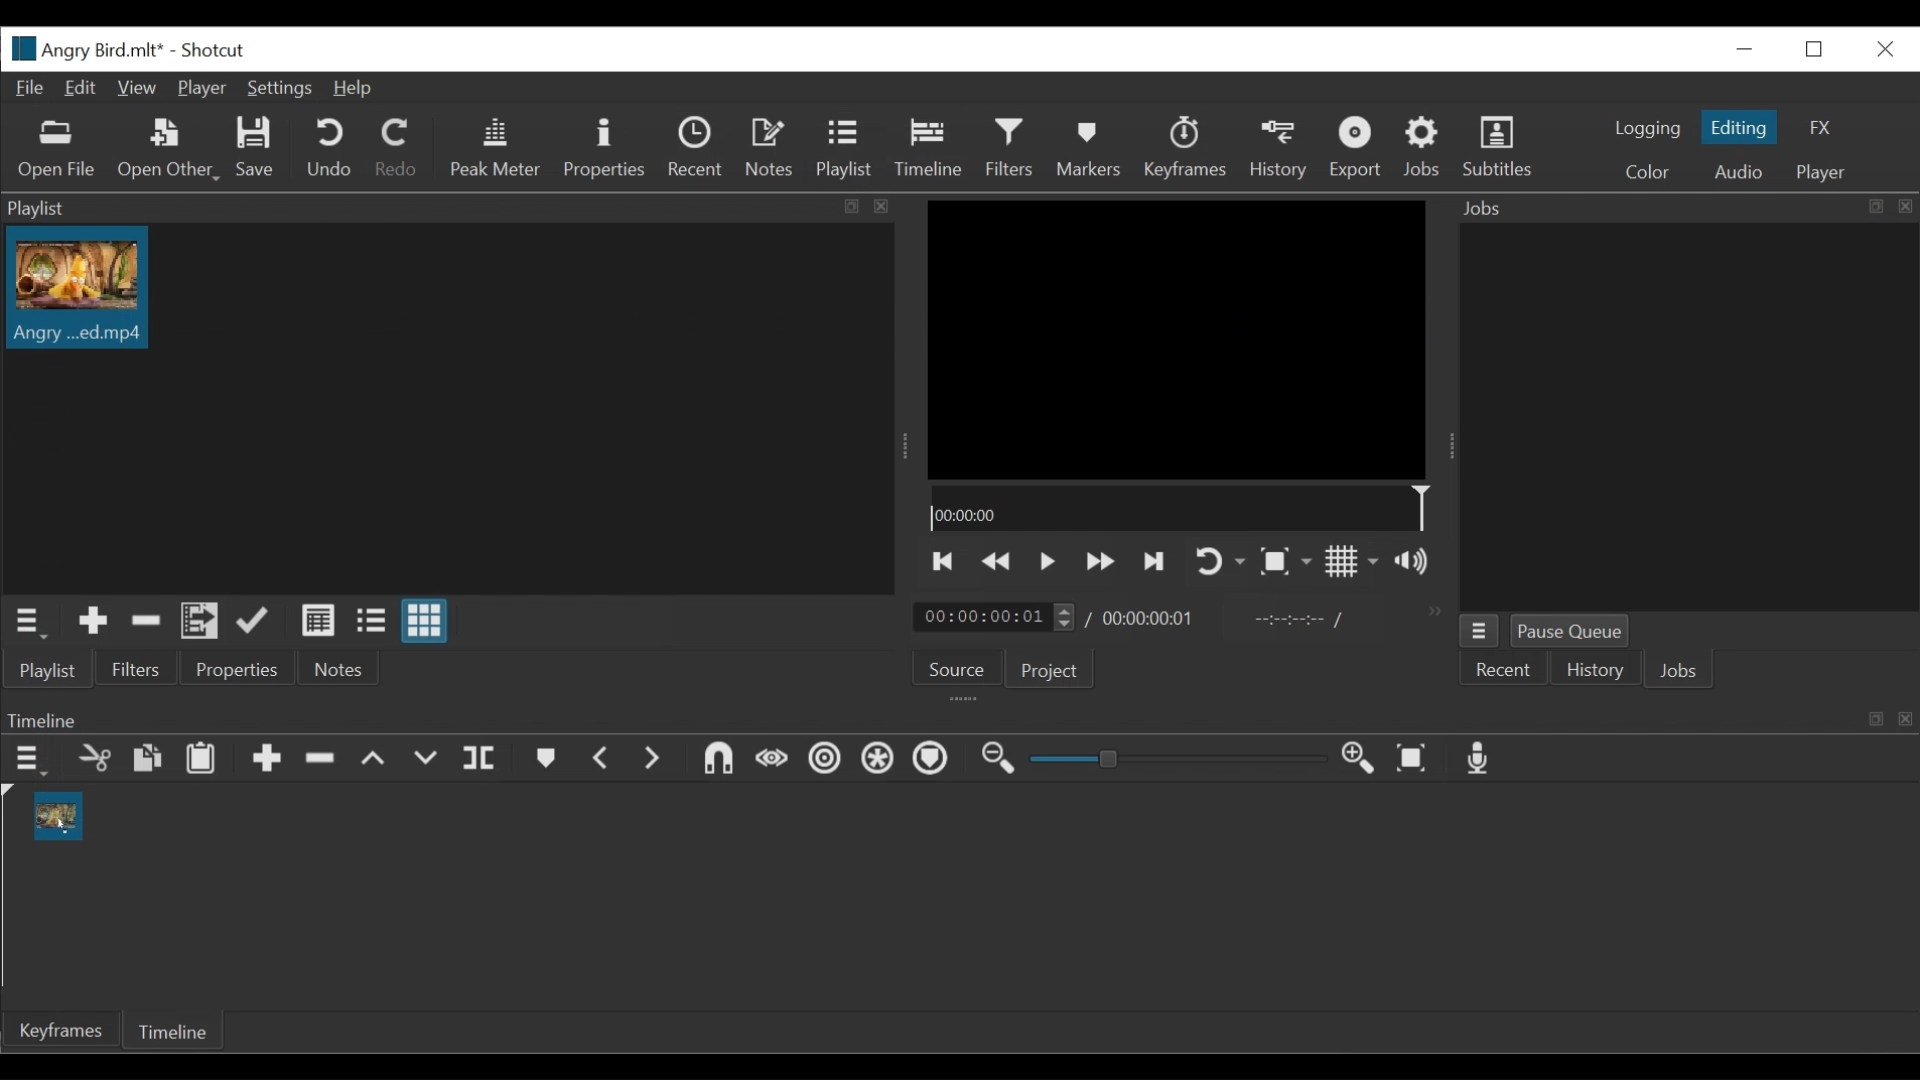 The image size is (1920, 1080). What do you see at coordinates (1090, 150) in the screenshot?
I see `Markers` at bounding box center [1090, 150].